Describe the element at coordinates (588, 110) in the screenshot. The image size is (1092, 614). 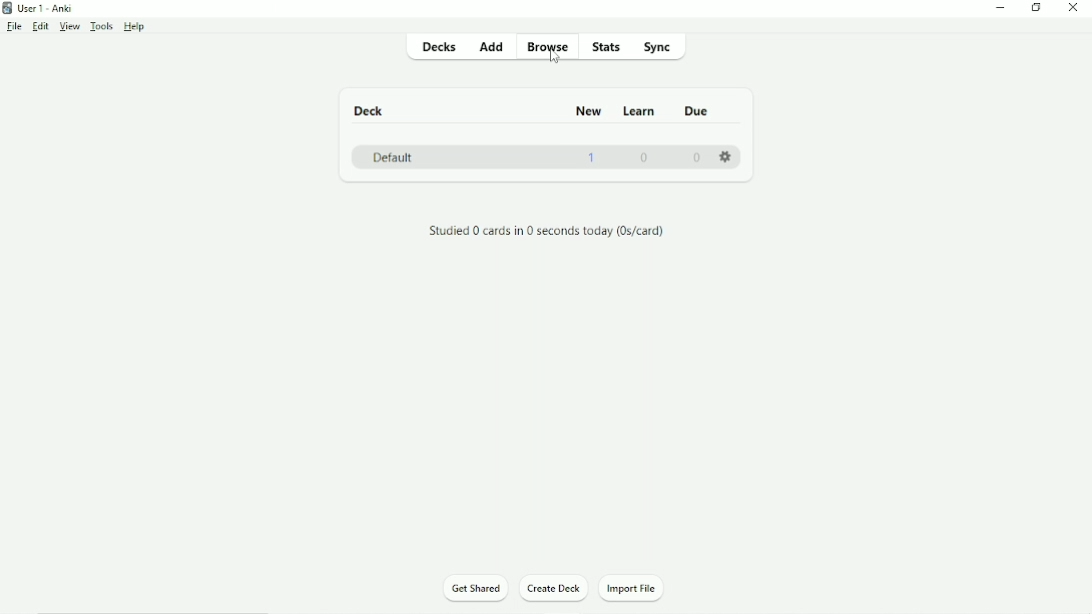
I see `New` at that location.